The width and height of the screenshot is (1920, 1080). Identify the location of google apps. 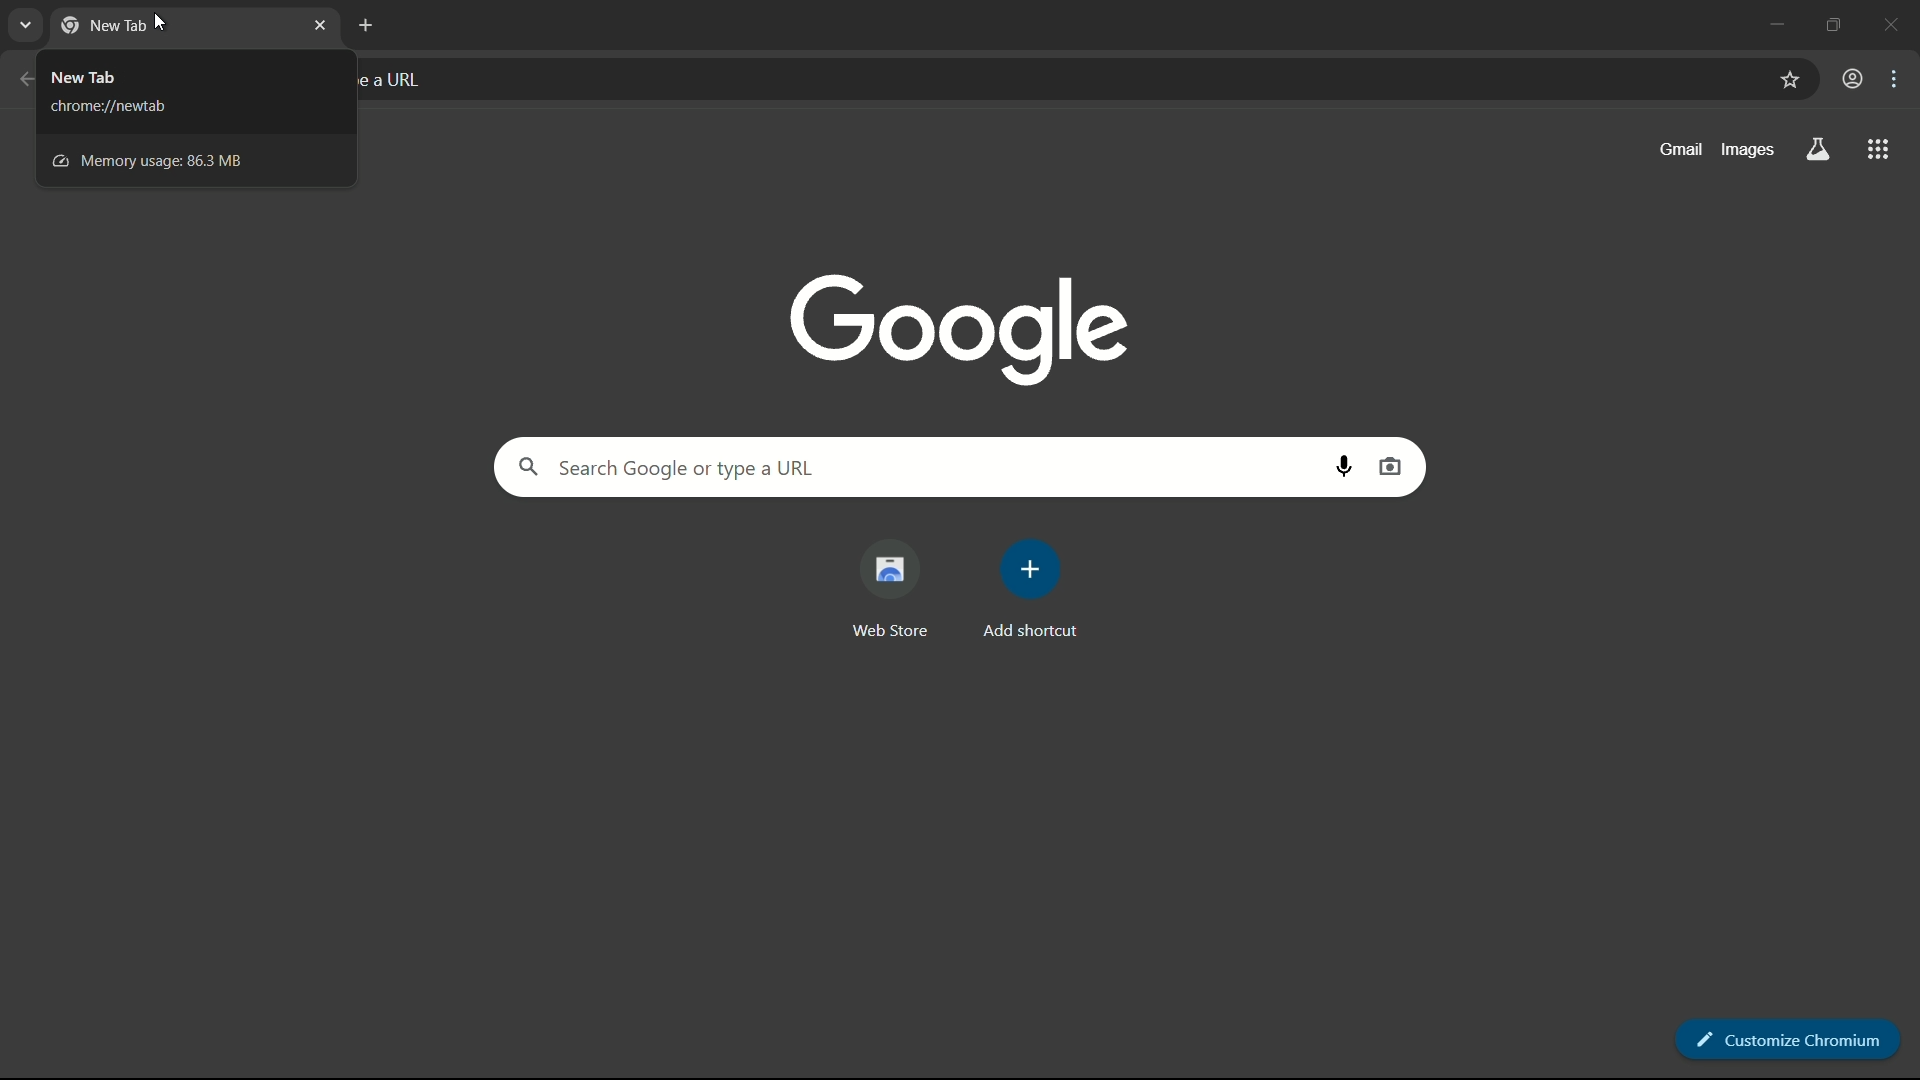
(1879, 149).